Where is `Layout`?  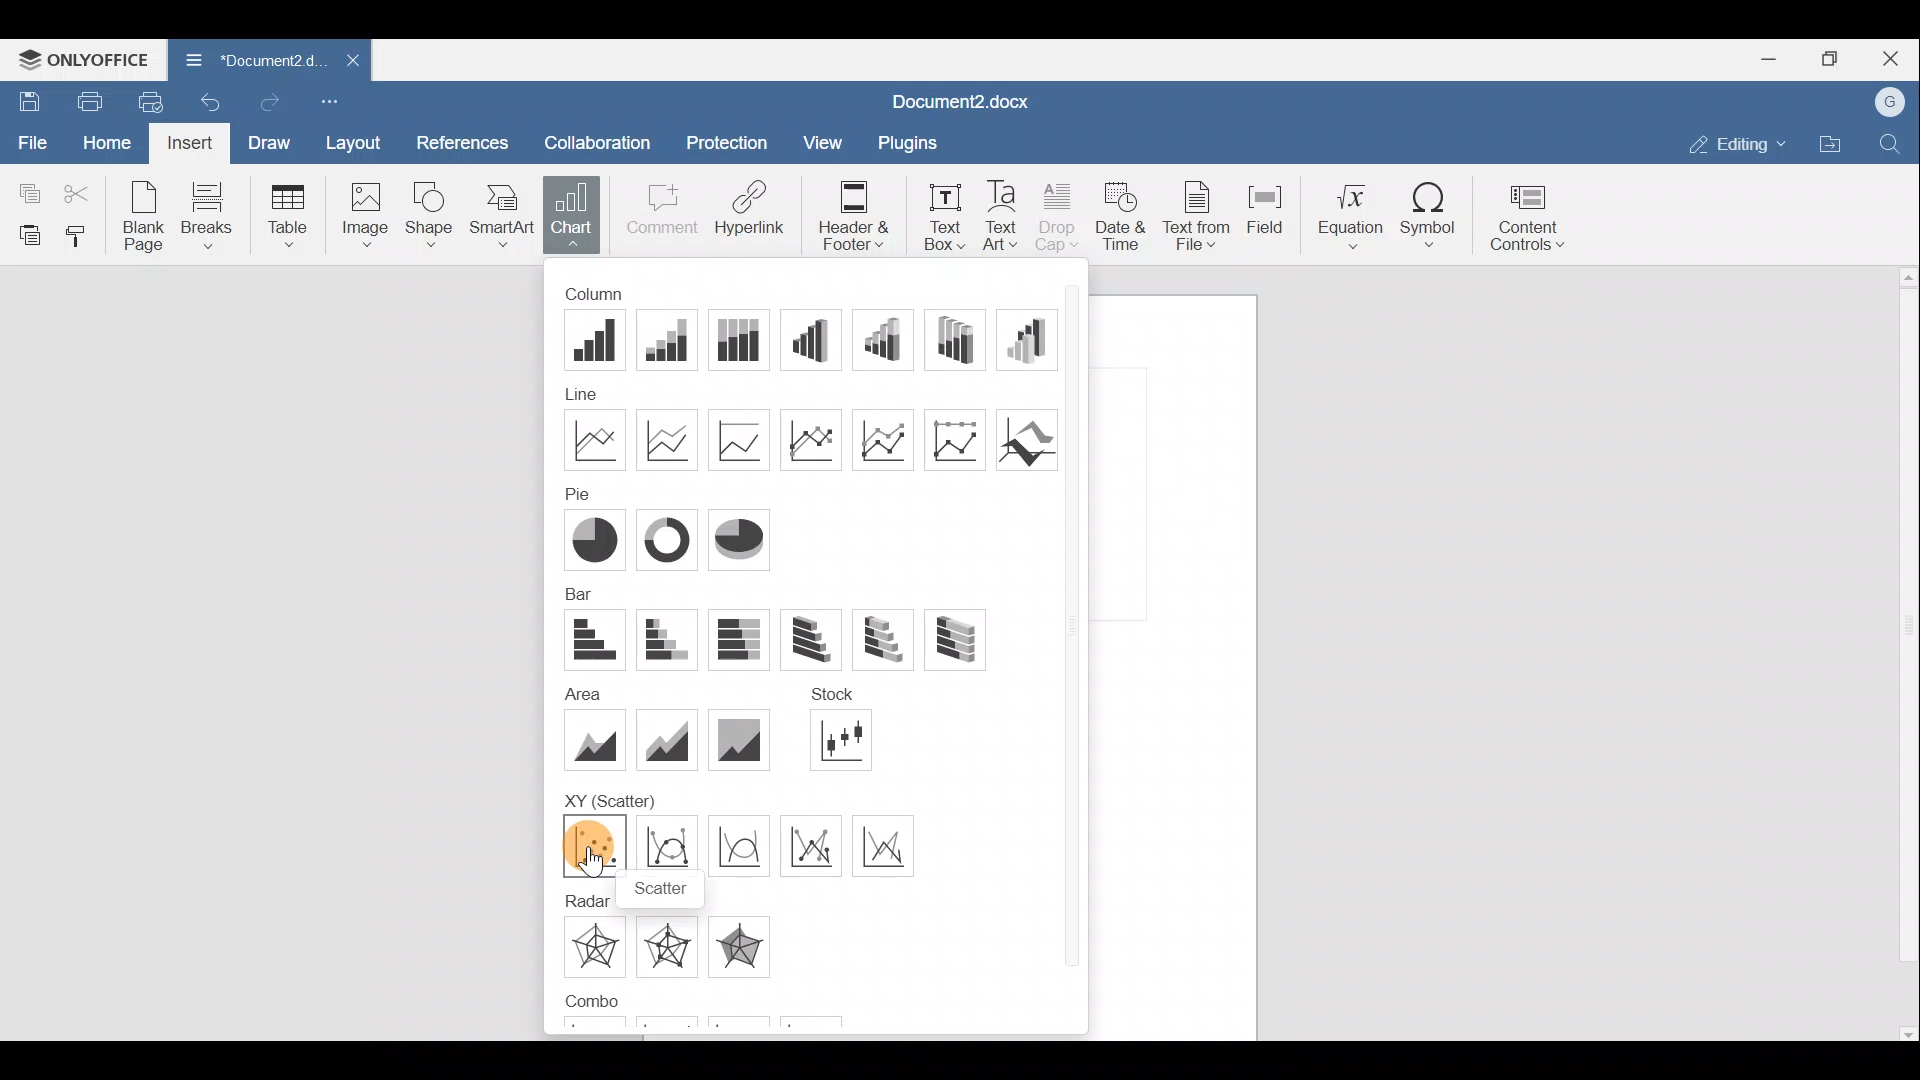
Layout is located at coordinates (354, 140).